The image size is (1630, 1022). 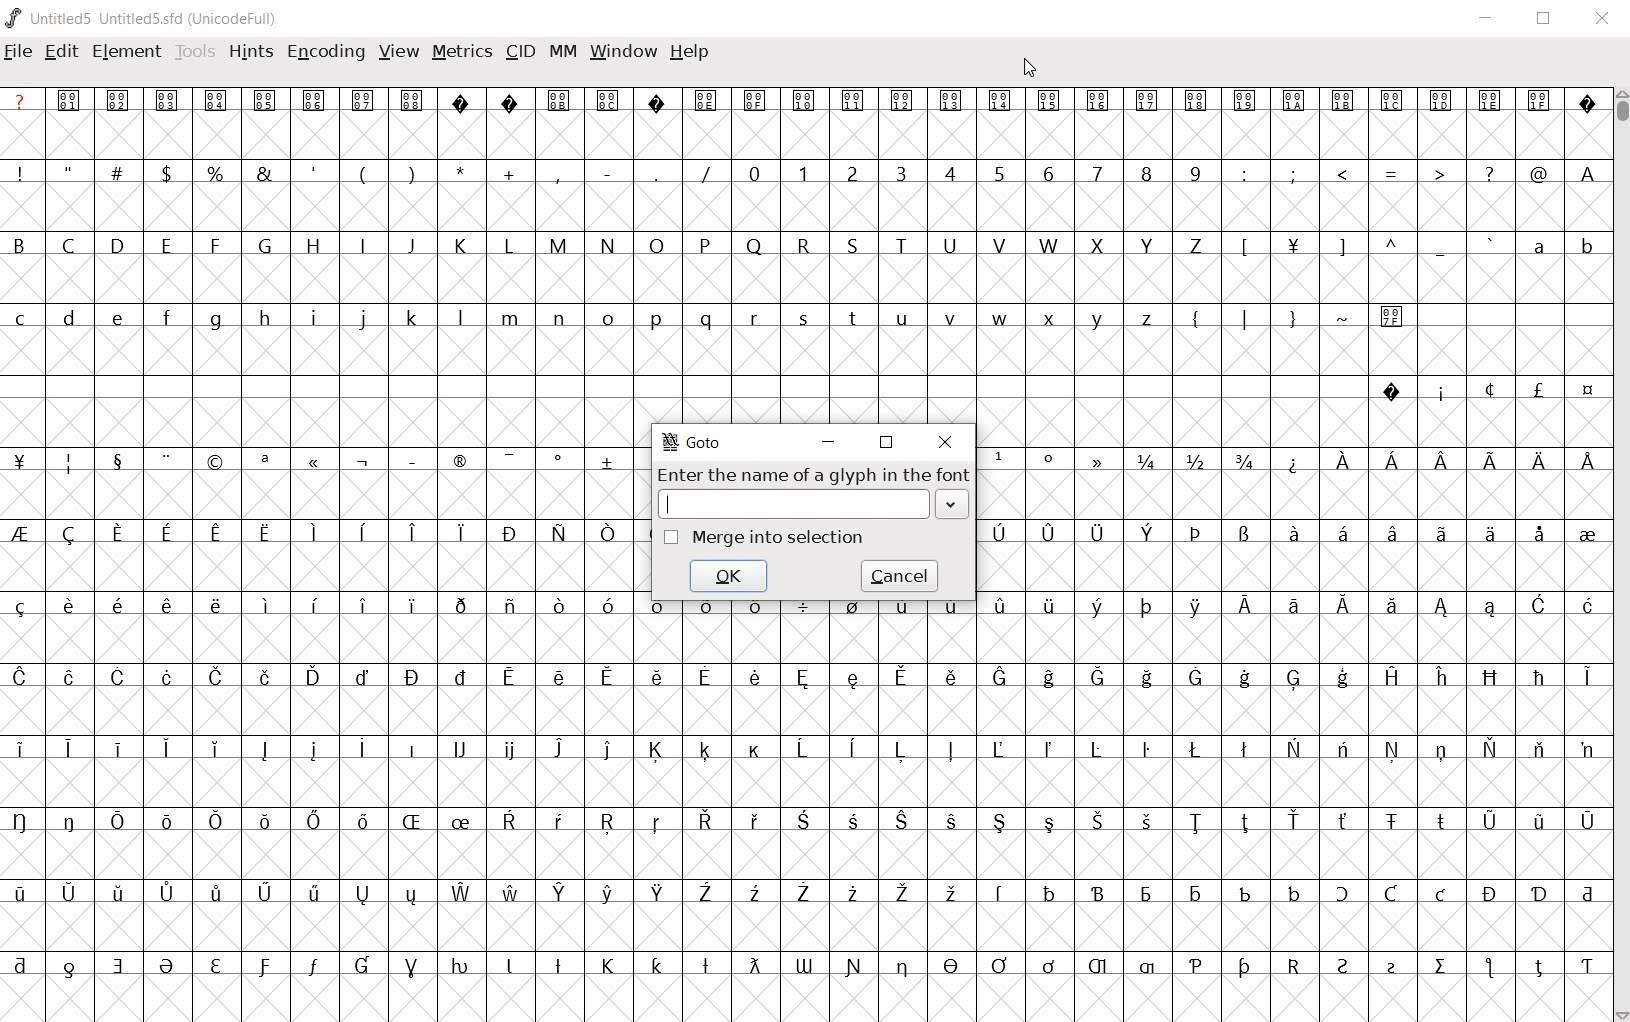 What do you see at coordinates (1146, 678) in the screenshot?
I see `Symbol` at bounding box center [1146, 678].